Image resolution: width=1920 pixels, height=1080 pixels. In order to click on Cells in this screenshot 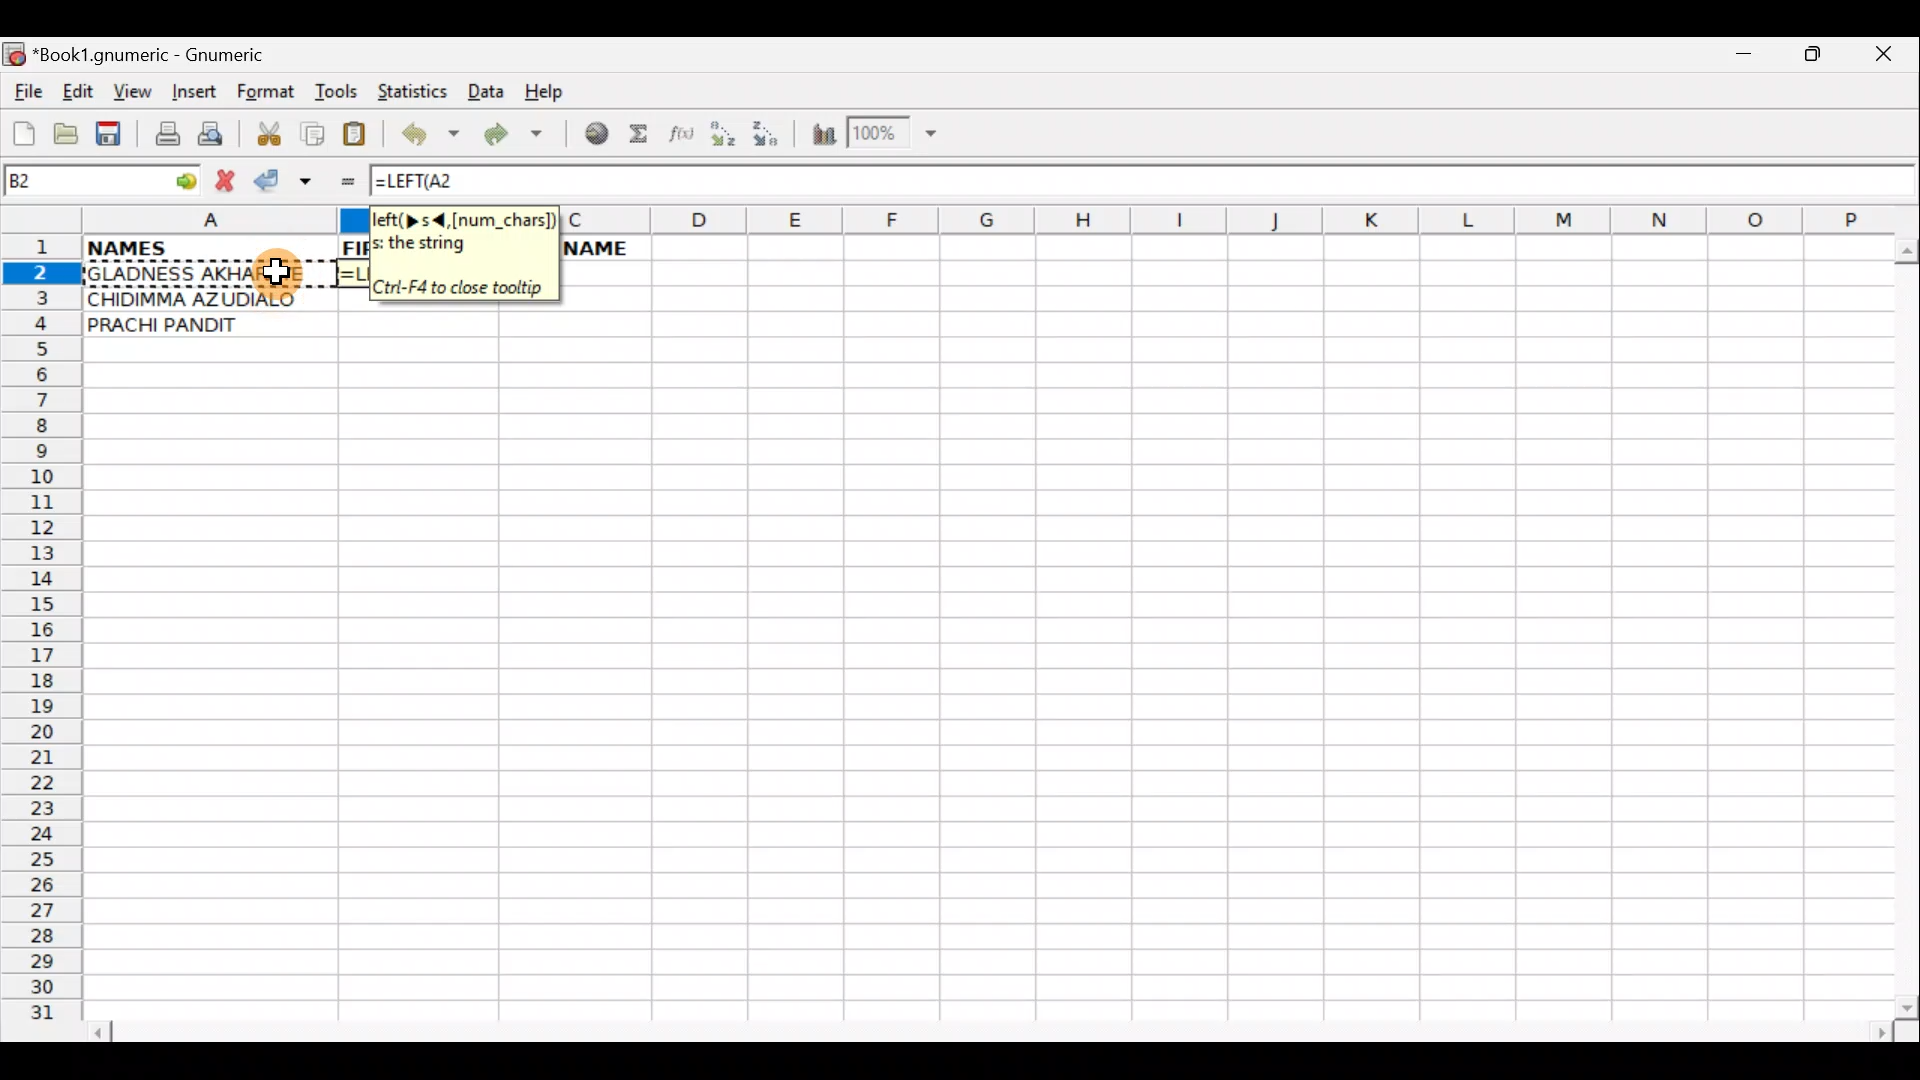, I will do `click(989, 696)`.